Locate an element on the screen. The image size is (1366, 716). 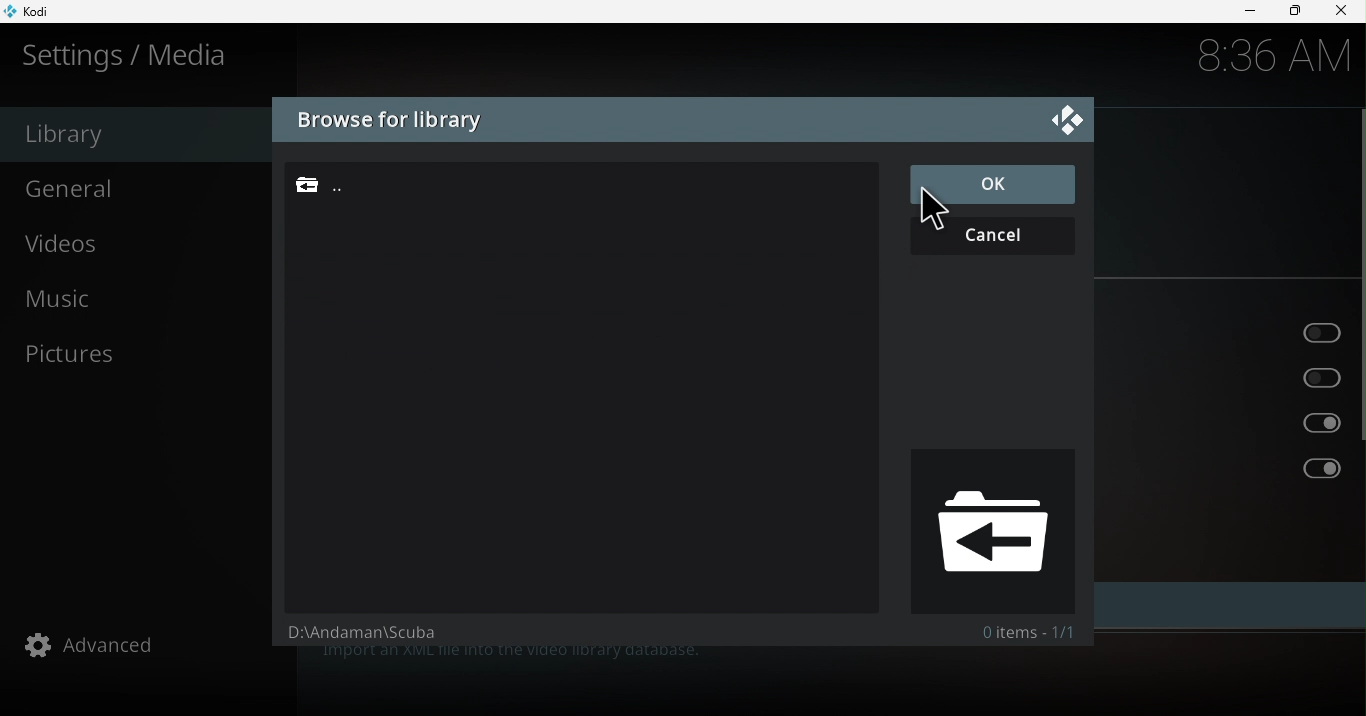
Pictures is located at coordinates (146, 353).